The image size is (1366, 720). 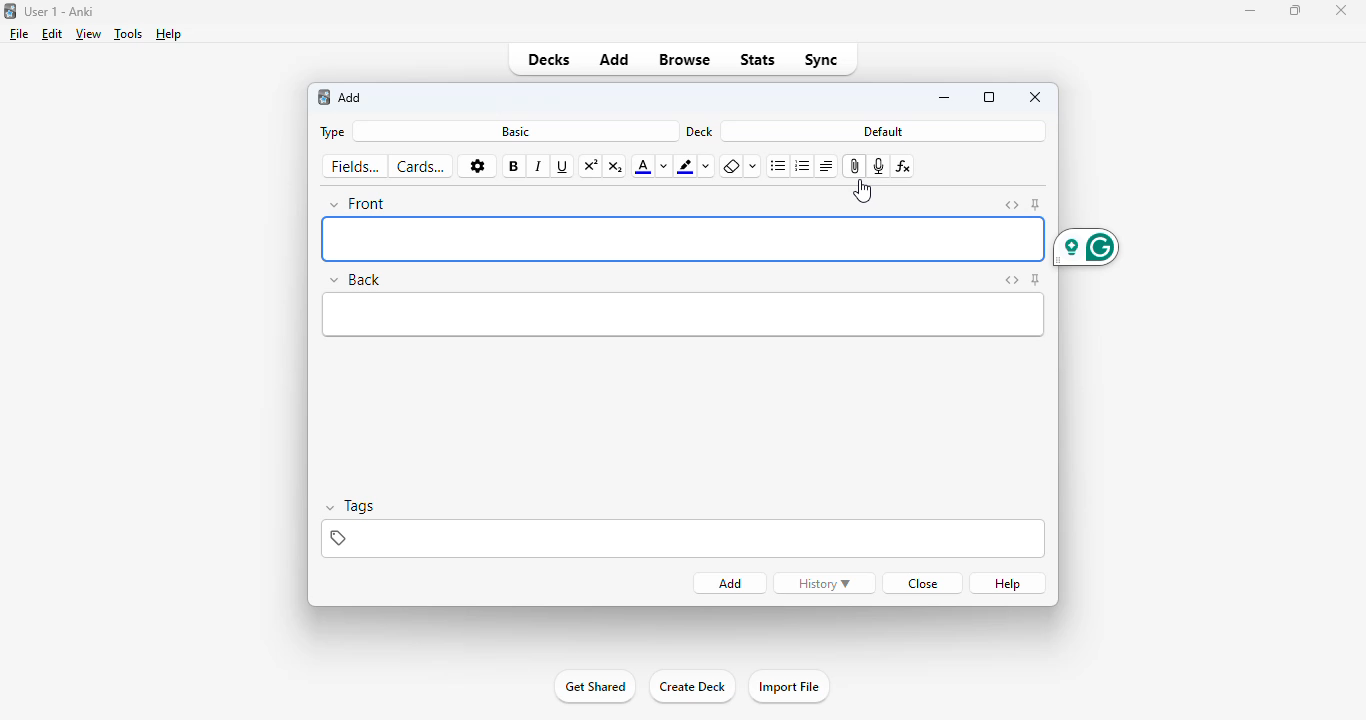 What do you see at coordinates (1011, 205) in the screenshot?
I see `toggle HTML editor` at bounding box center [1011, 205].